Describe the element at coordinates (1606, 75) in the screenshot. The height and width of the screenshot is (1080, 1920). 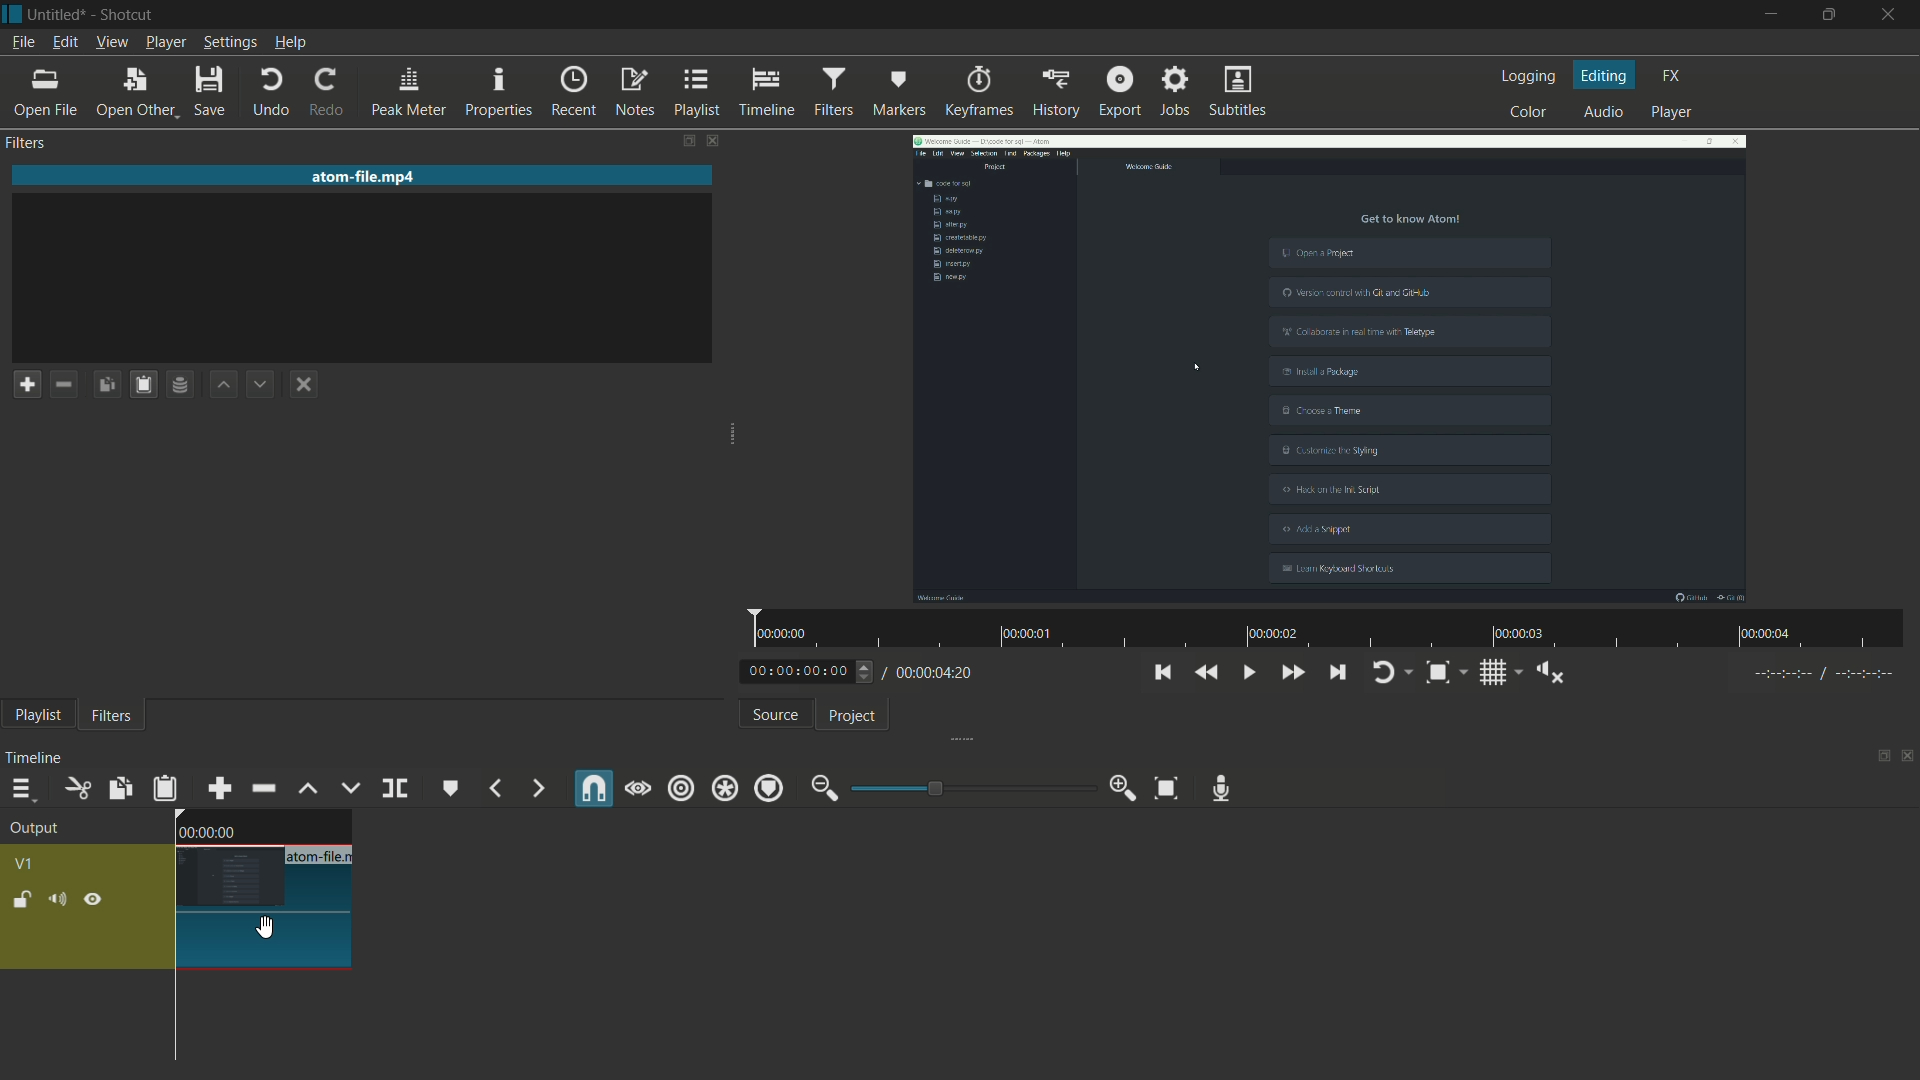
I see `editing` at that location.